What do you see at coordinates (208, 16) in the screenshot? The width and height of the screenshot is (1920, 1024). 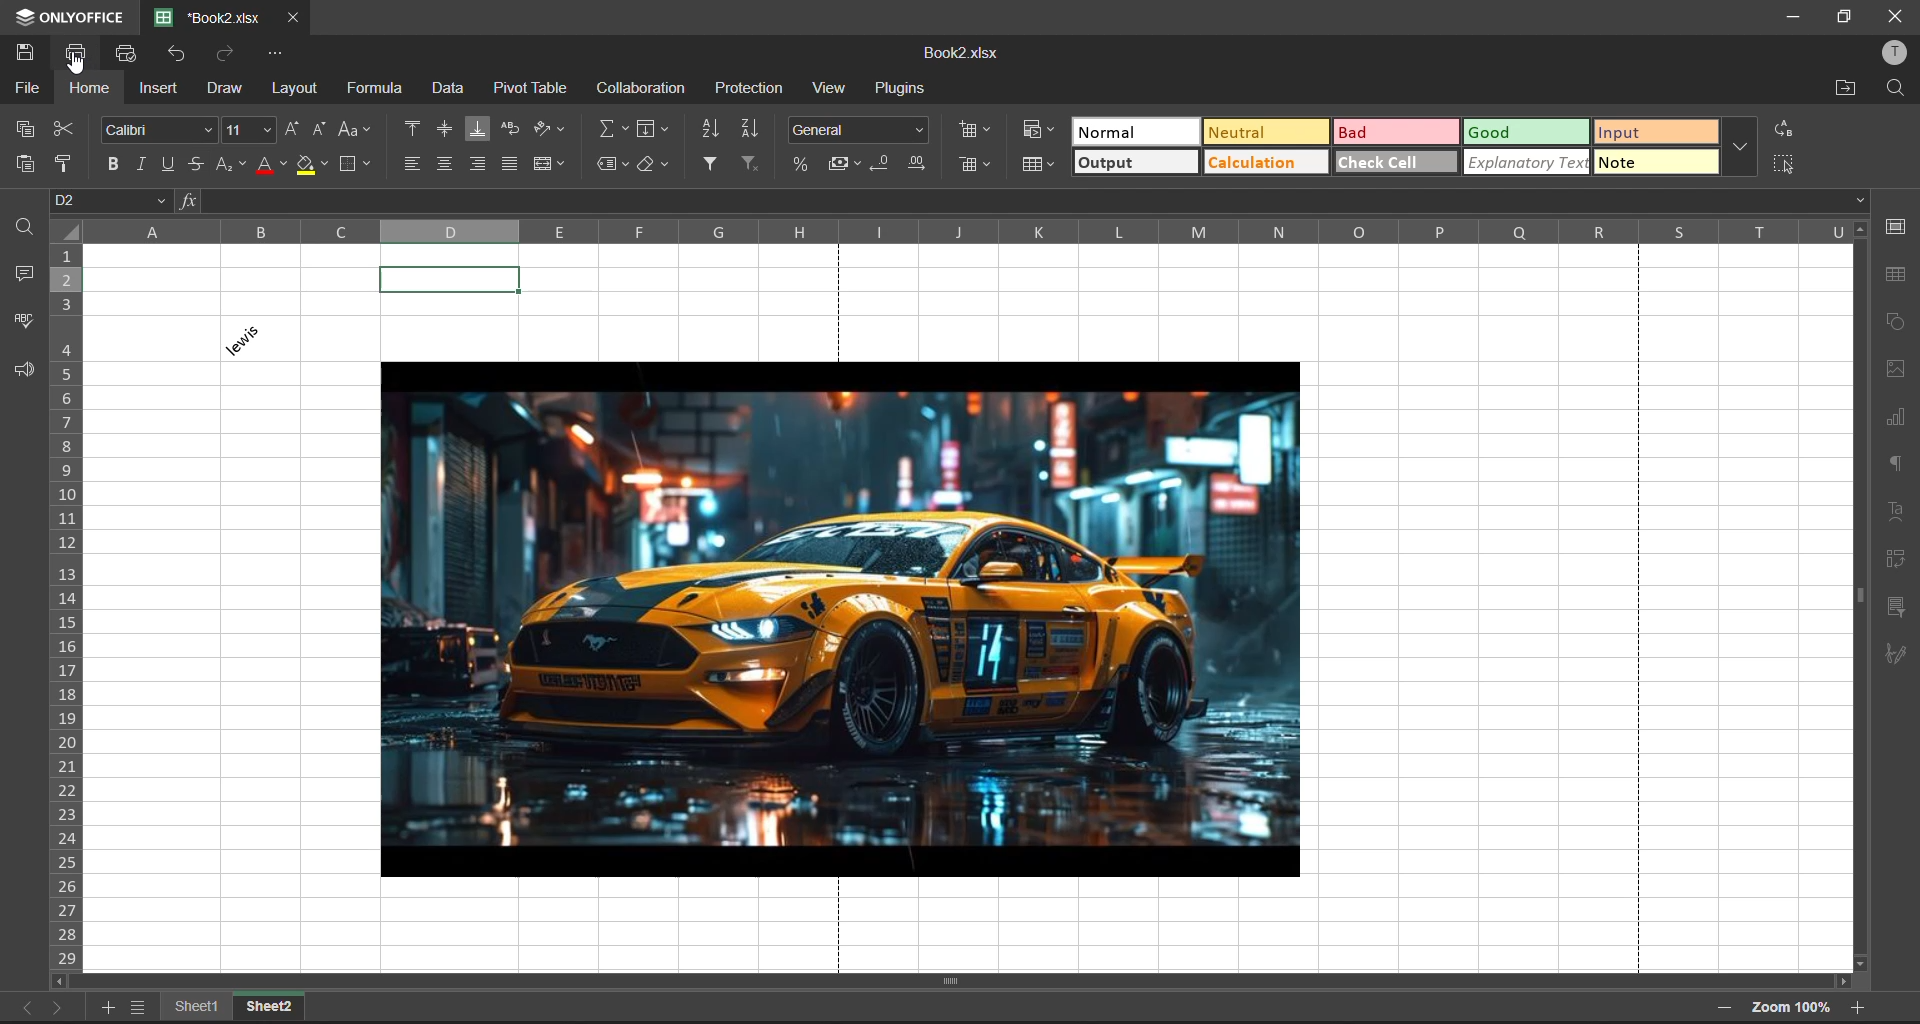 I see `file name` at bounding box center [208, 16].